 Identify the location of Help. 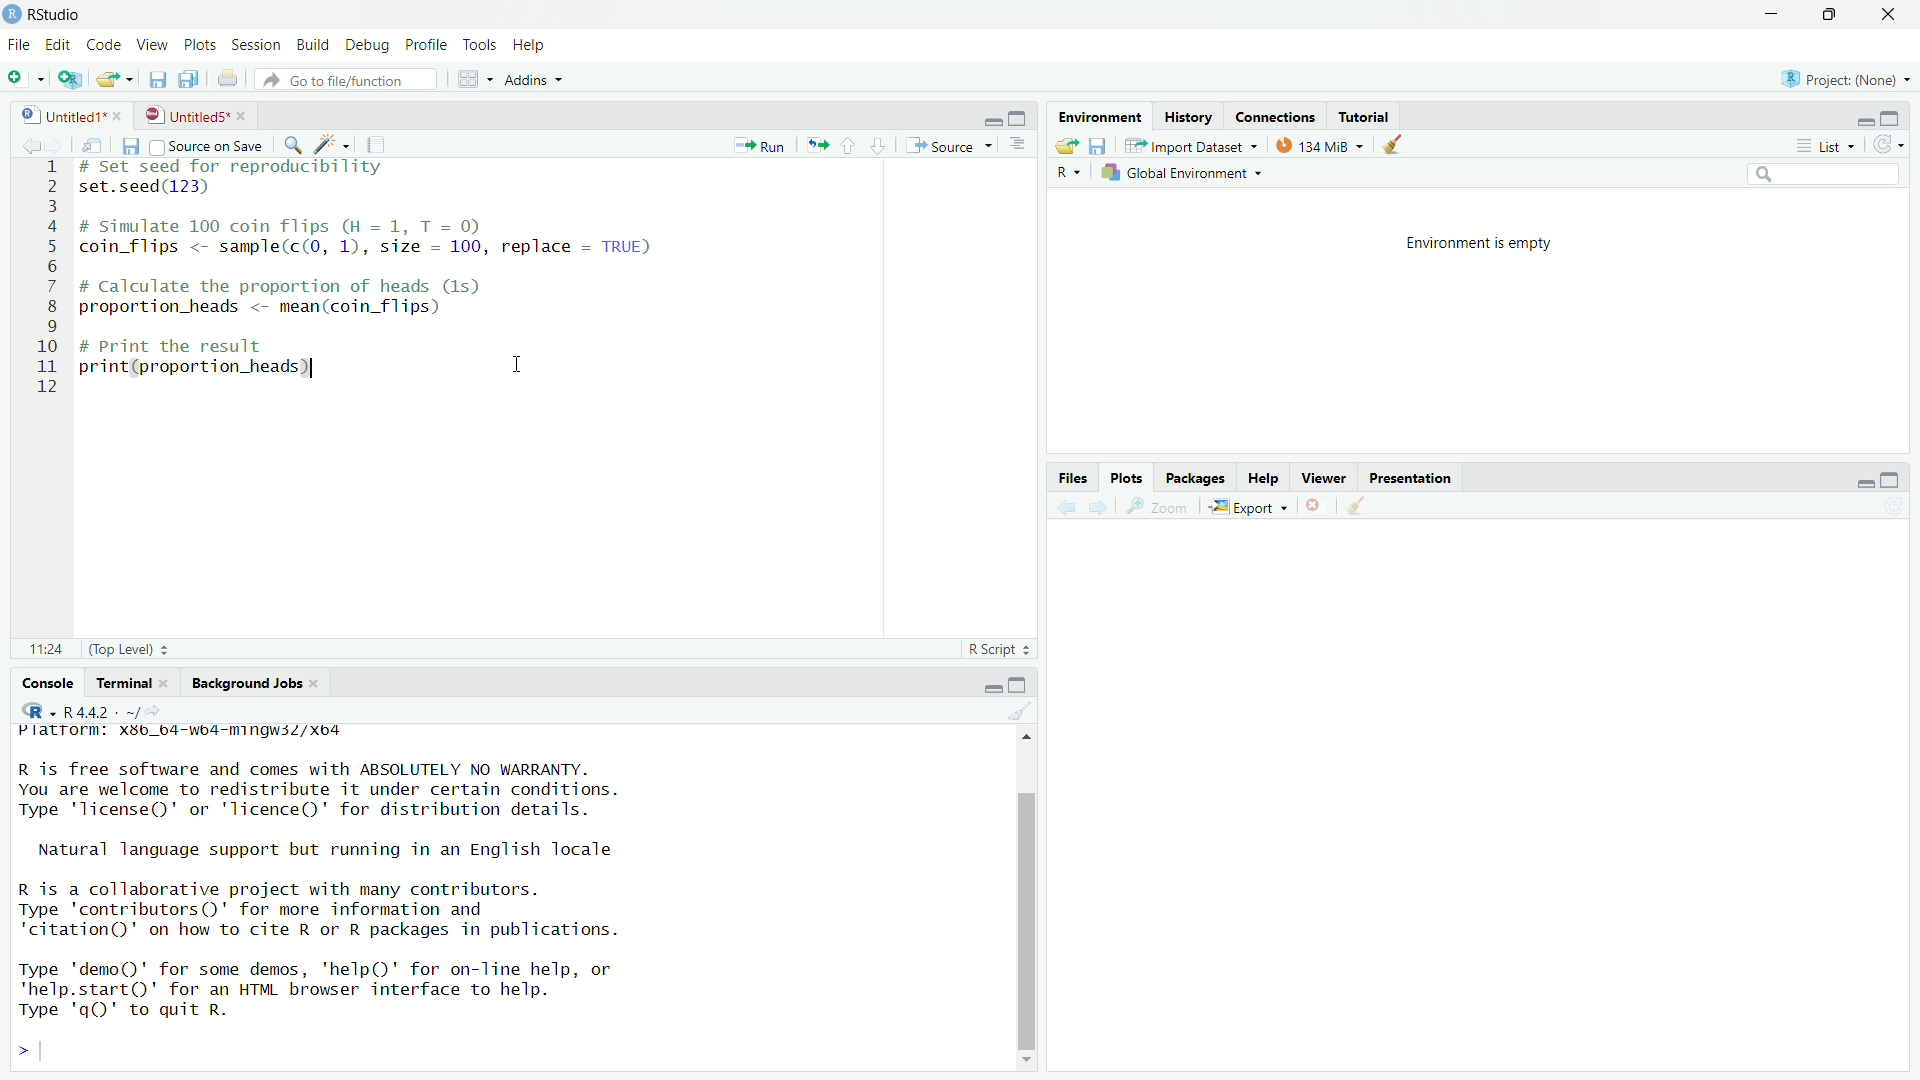
(1264, 479).